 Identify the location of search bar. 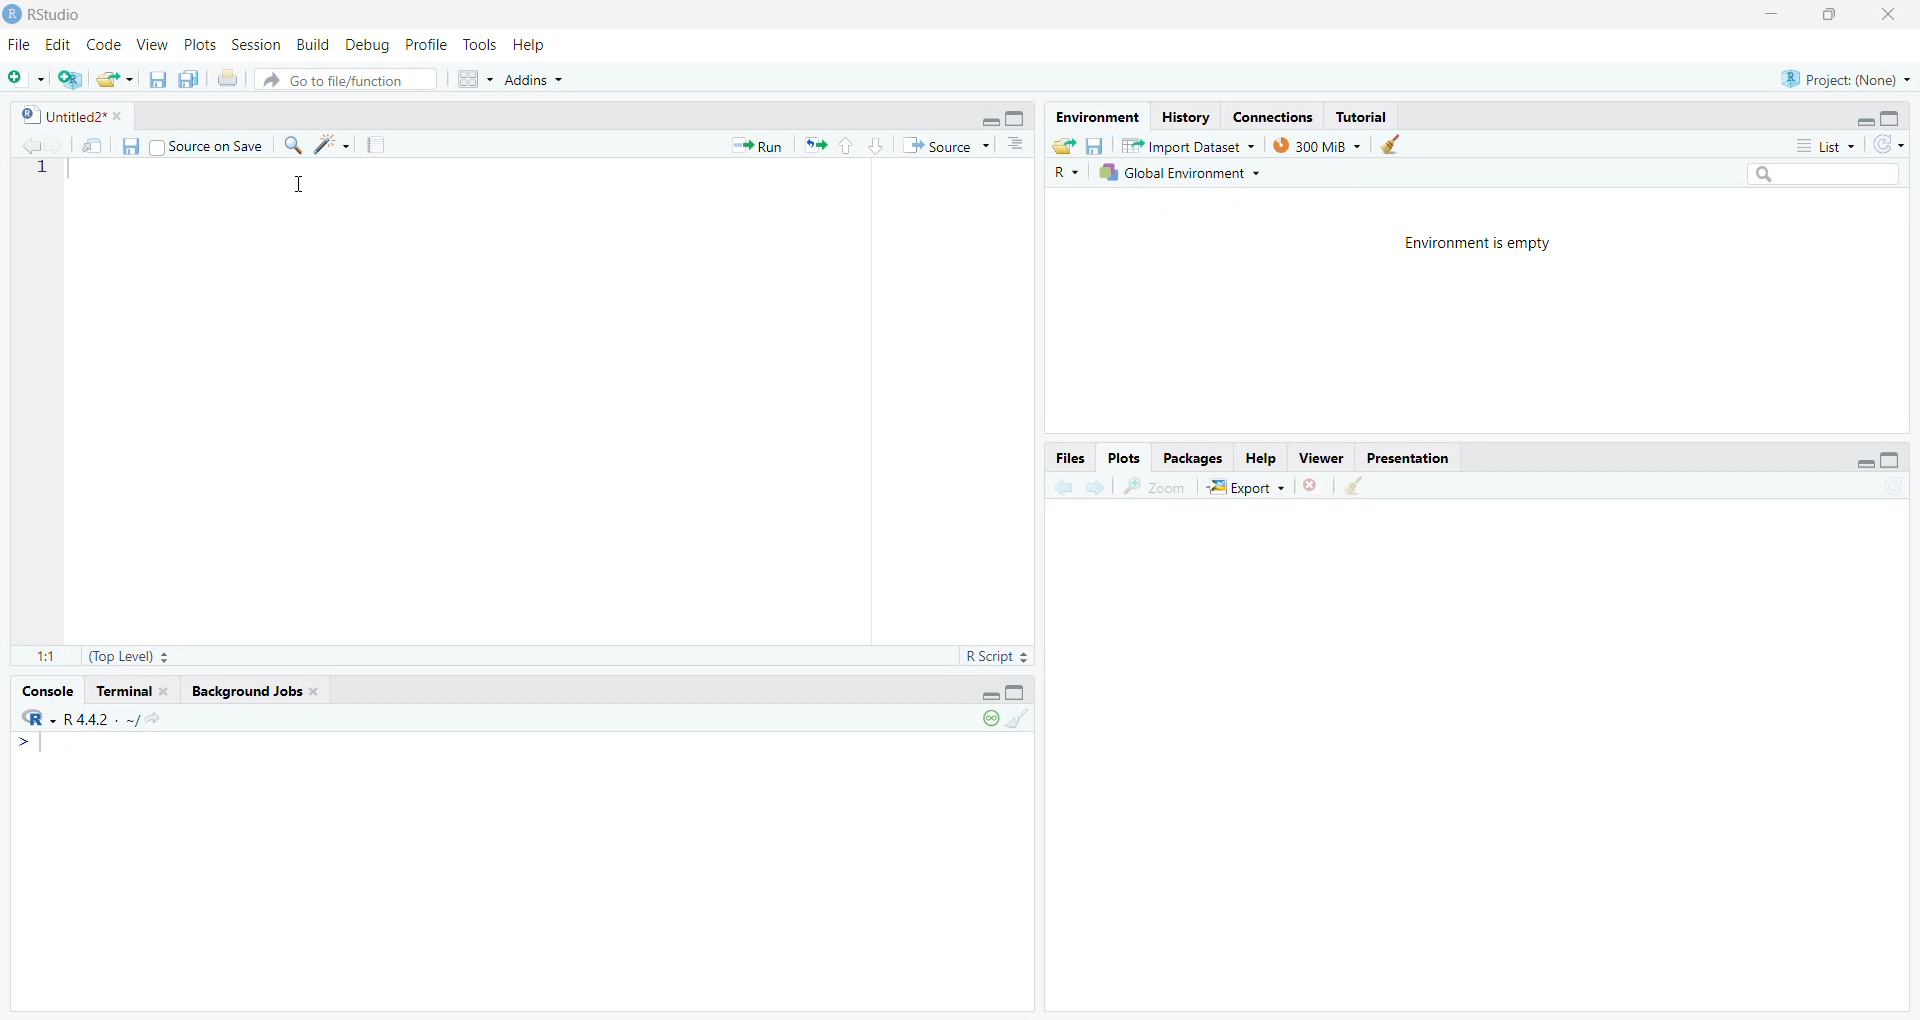
(1822, 178).